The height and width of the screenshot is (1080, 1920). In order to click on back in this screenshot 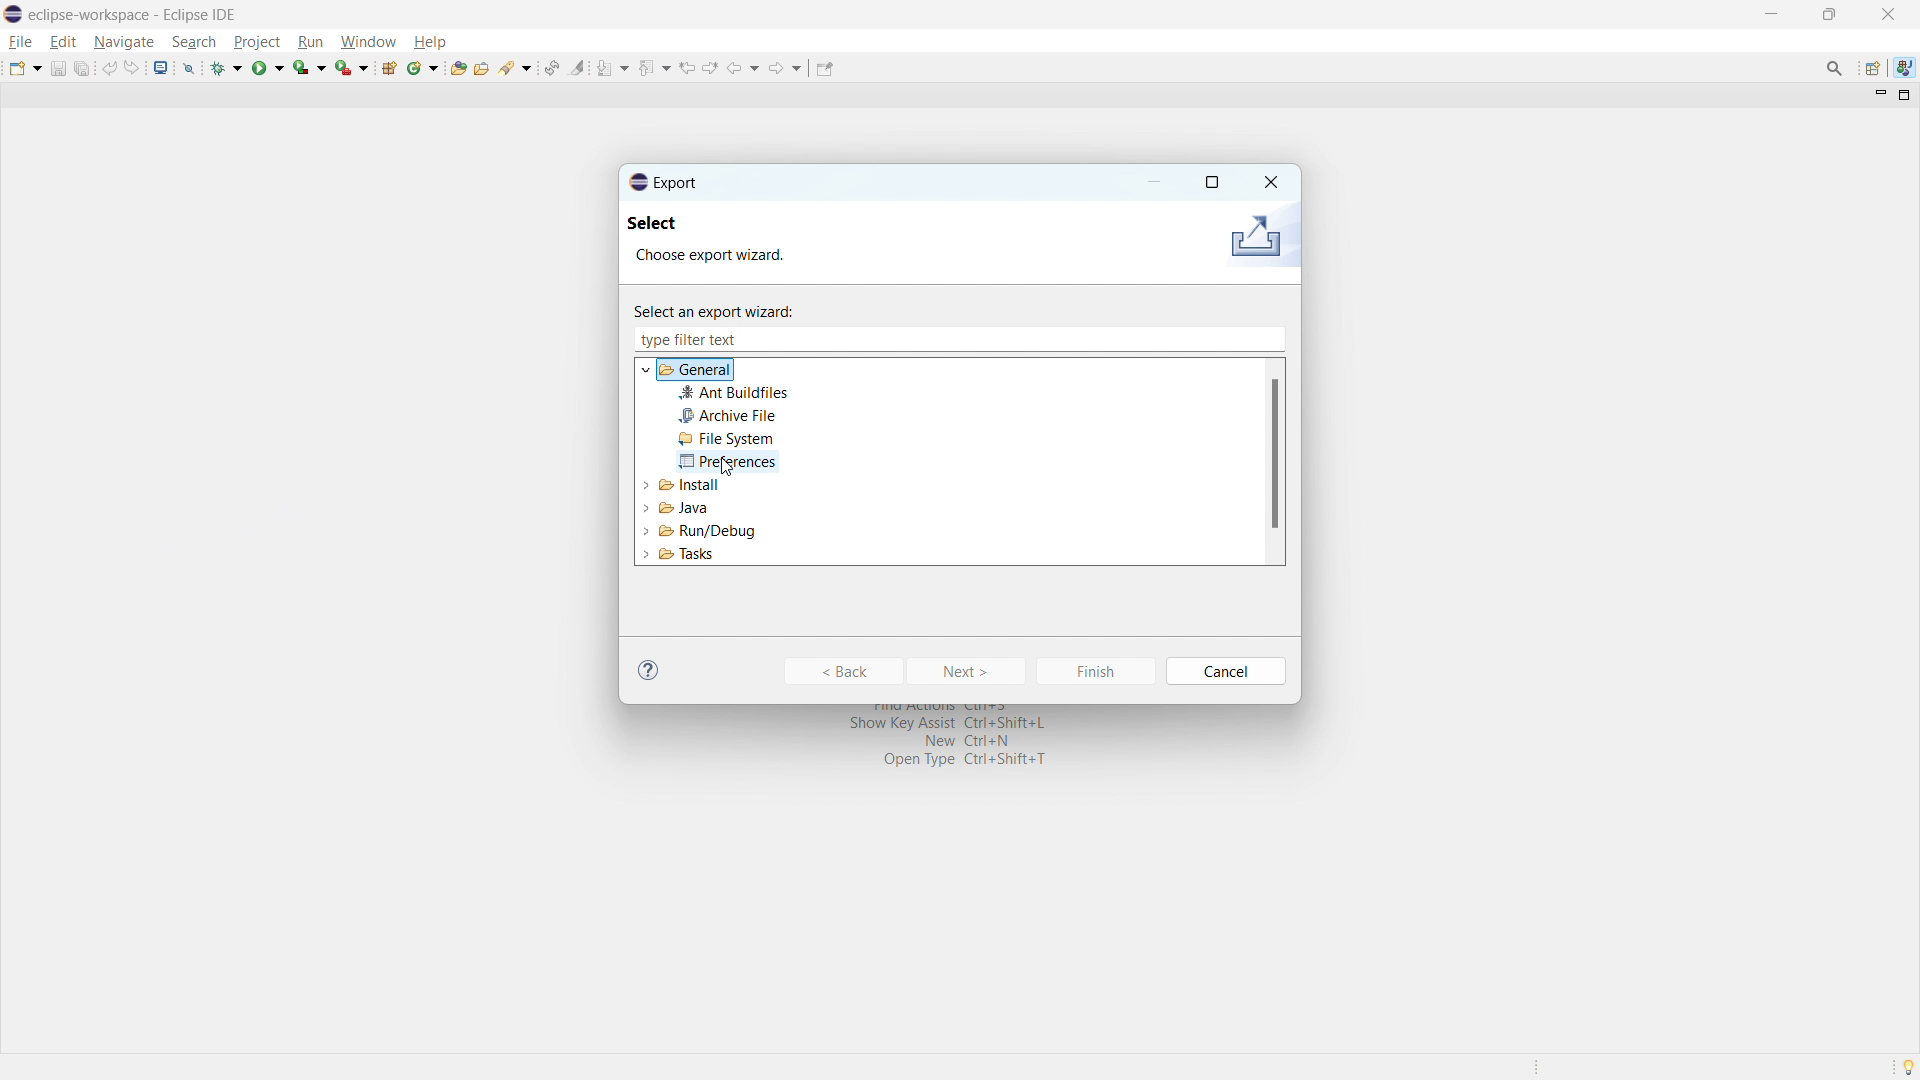, I will do `click(842, 671)`.